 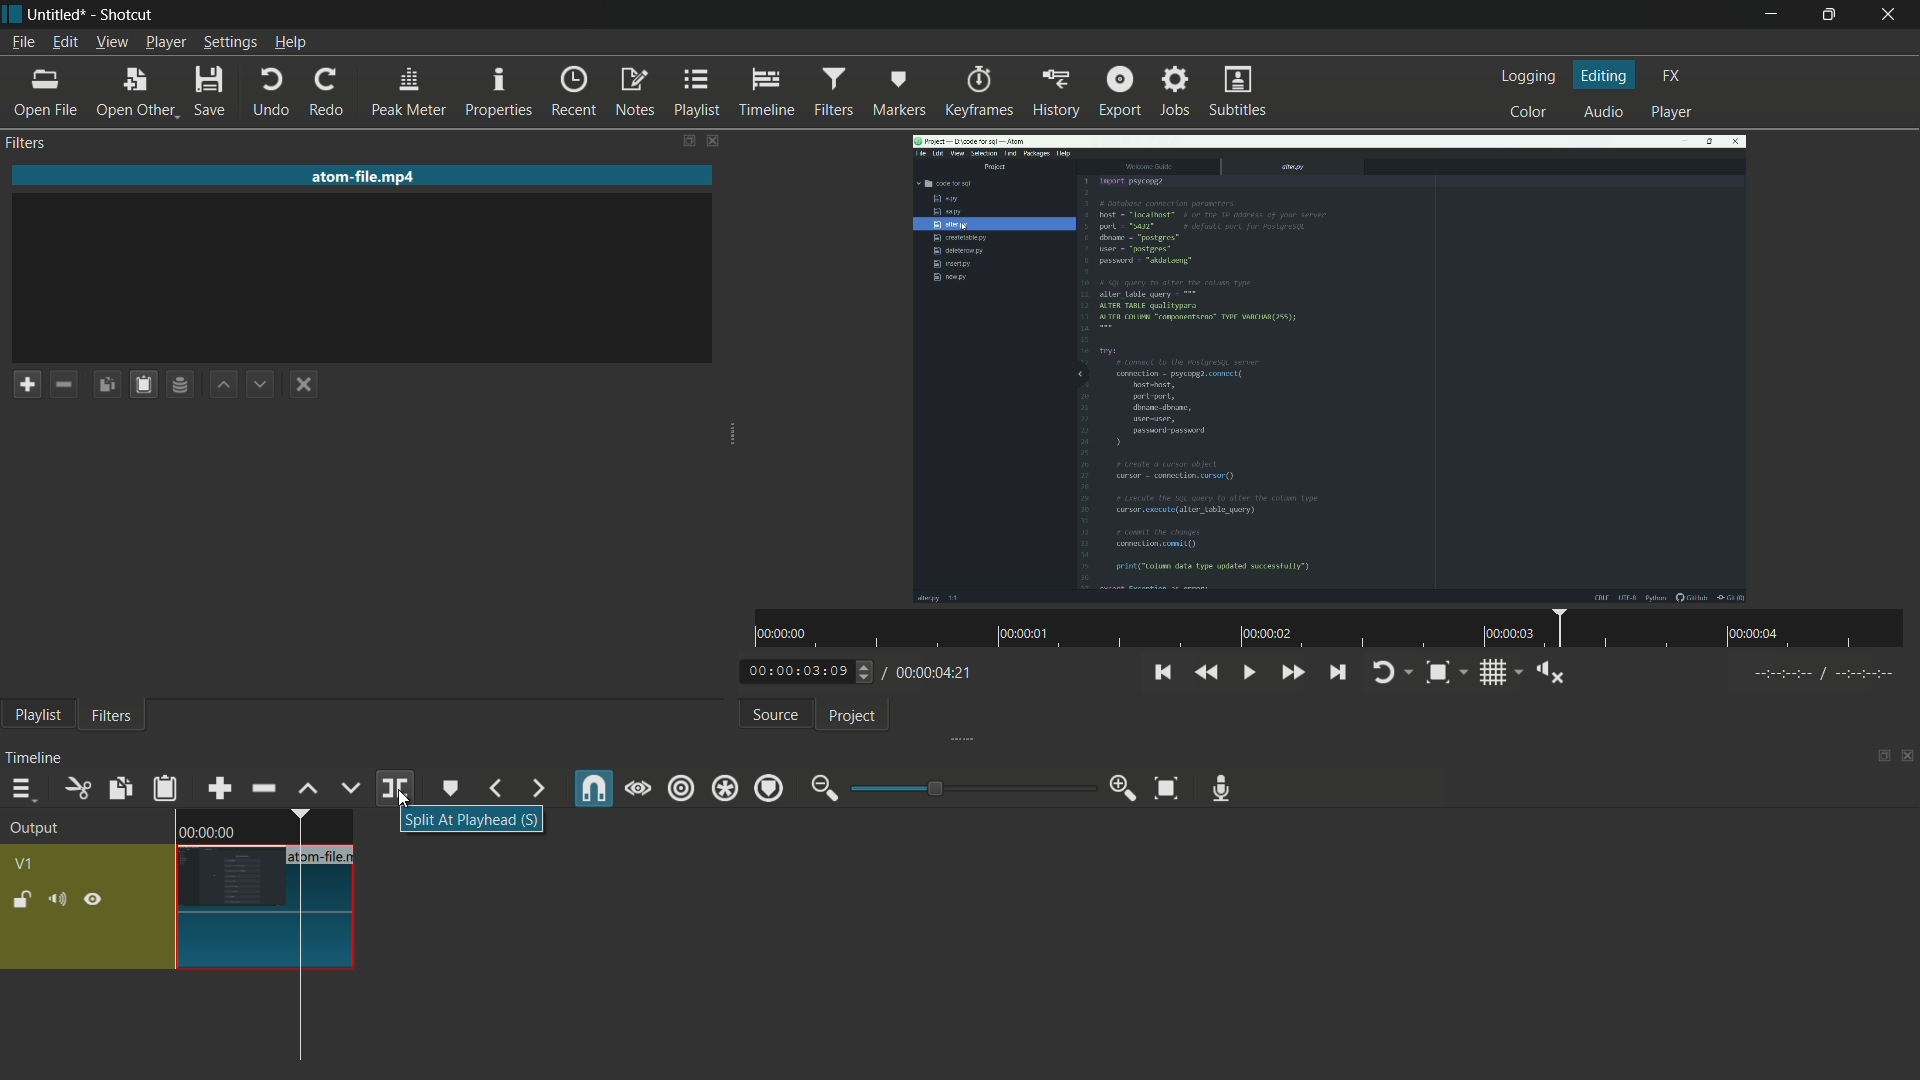 I want to click on notes, so click(x=637, y=92).